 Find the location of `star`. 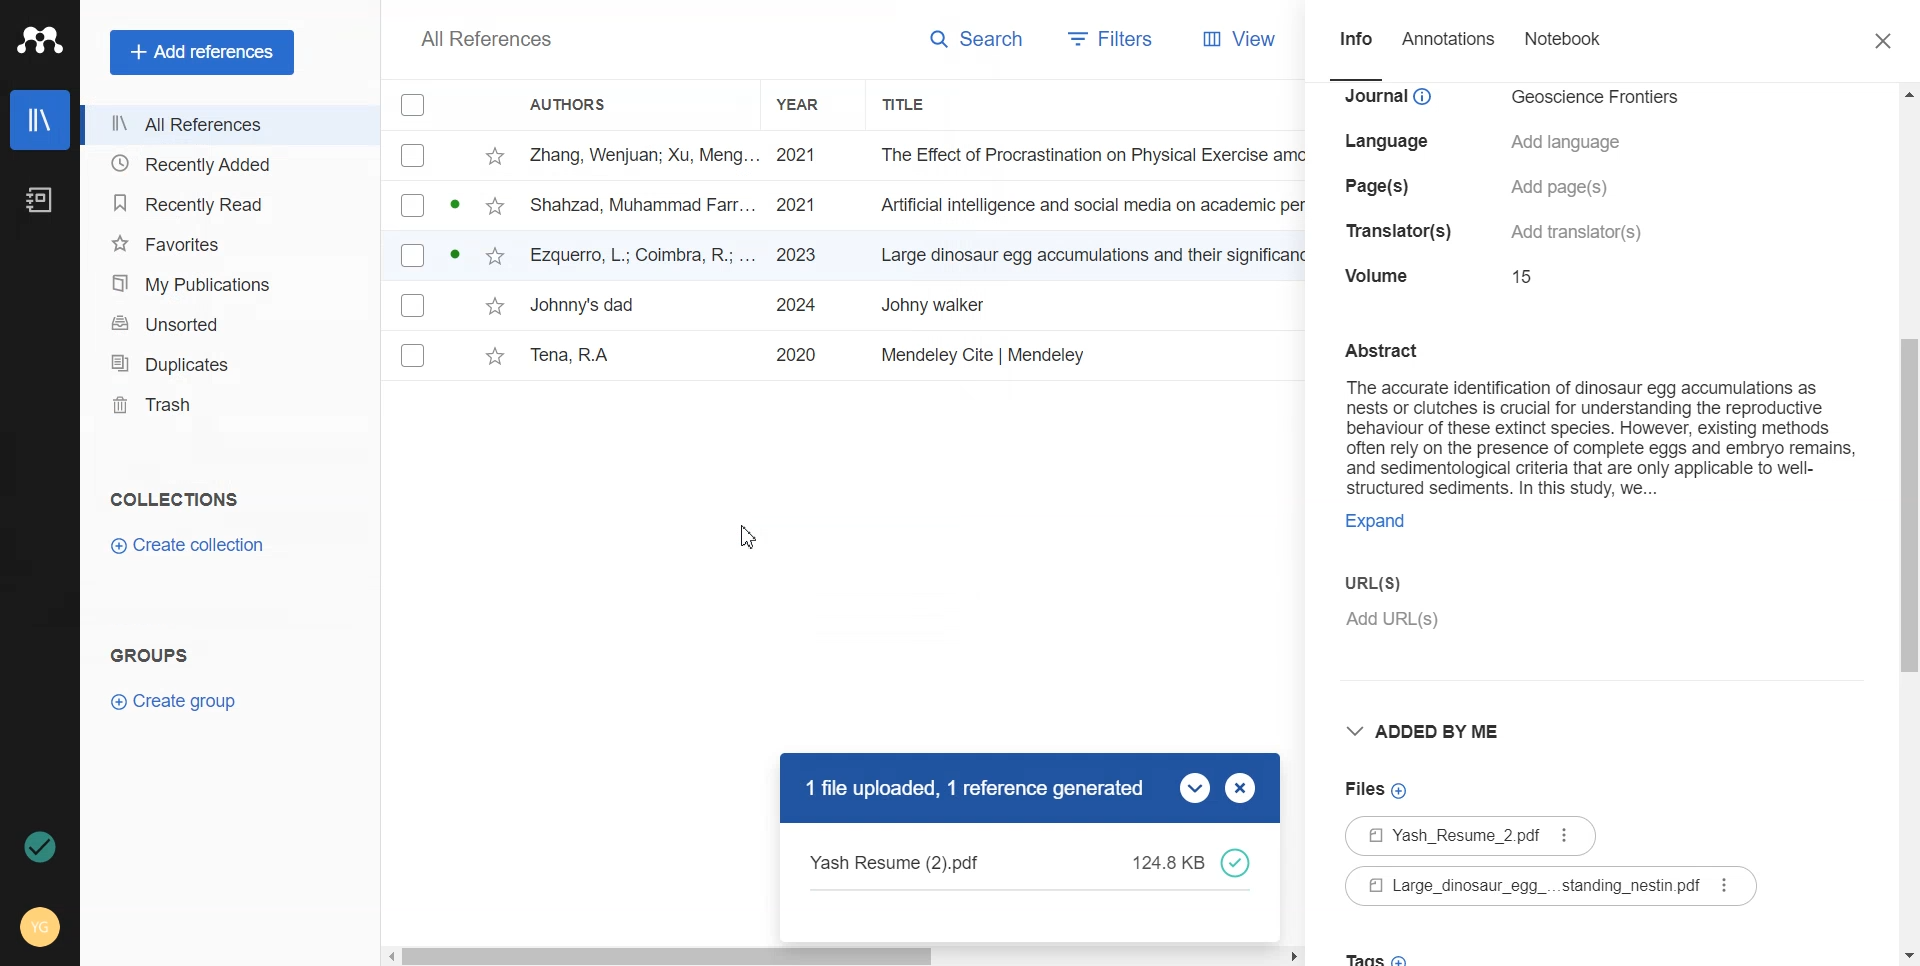

star is located at coordinates (498, 156).